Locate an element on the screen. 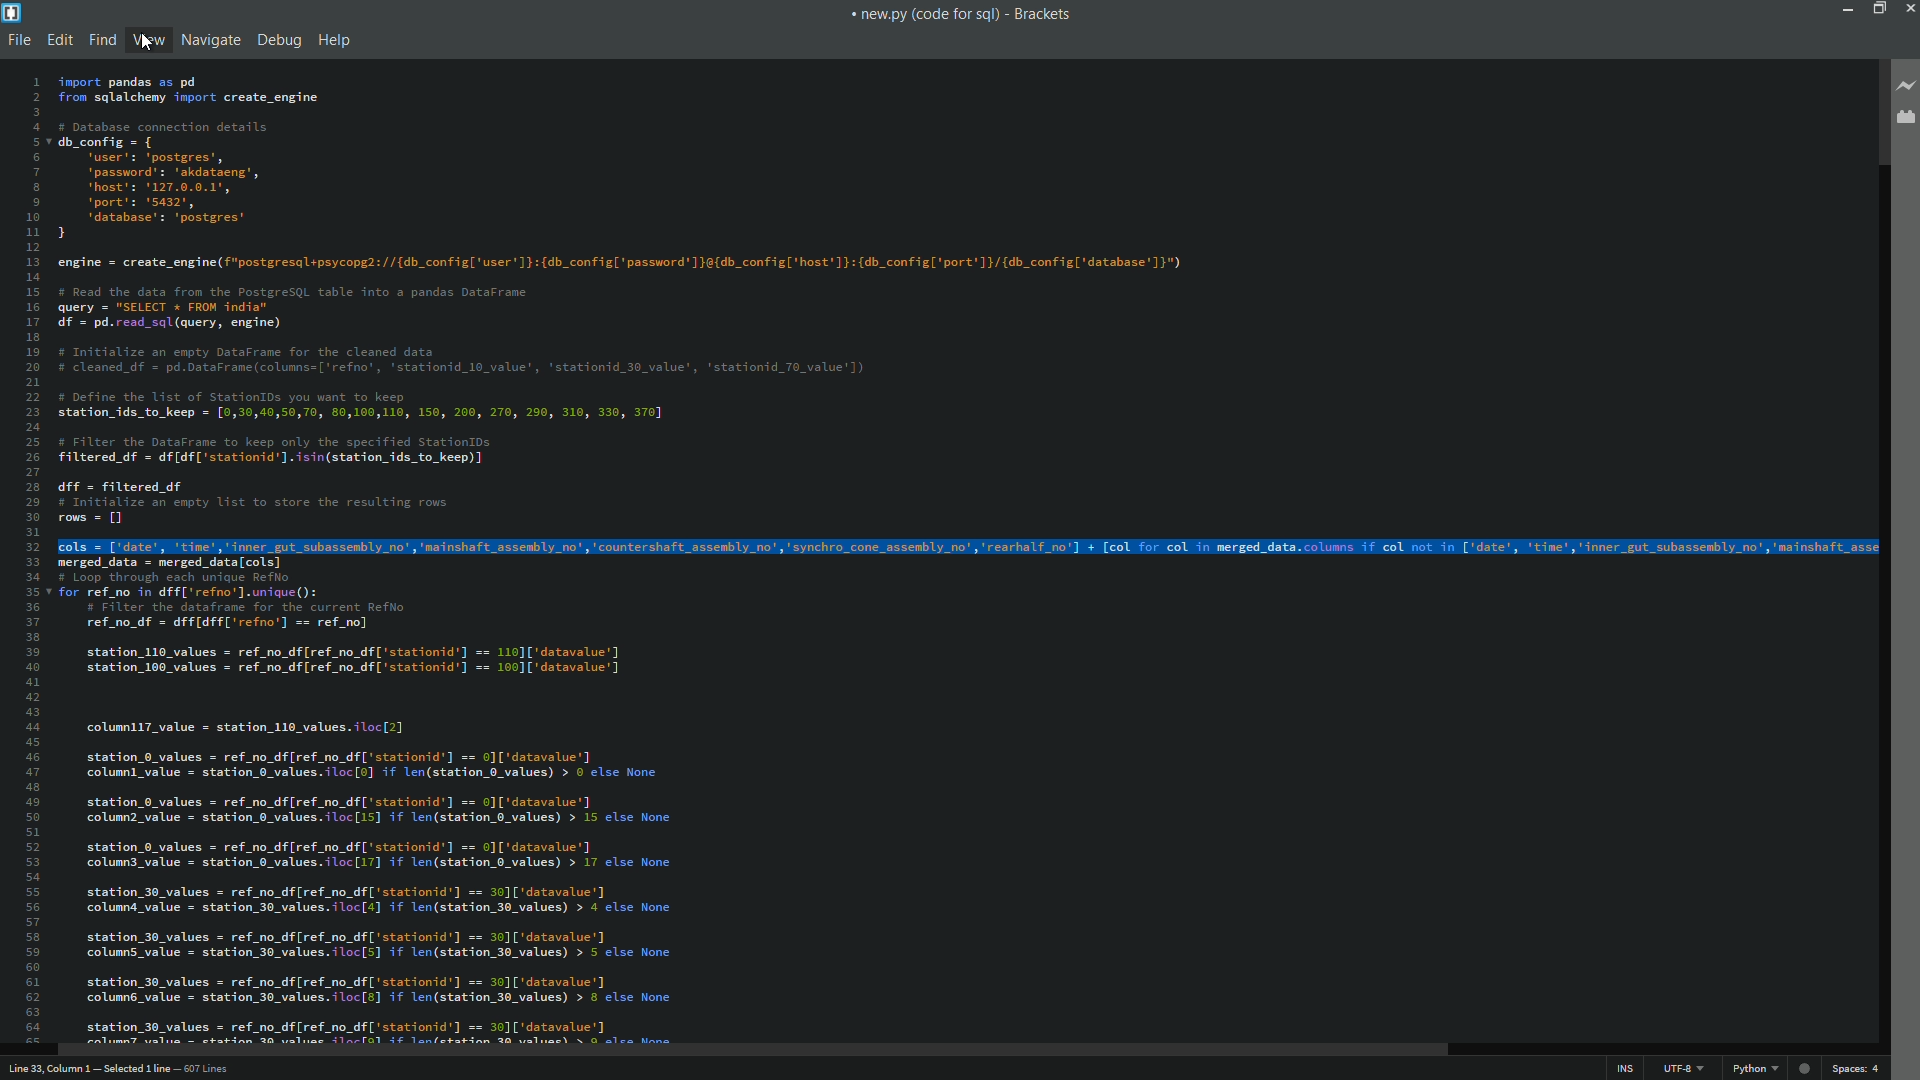 The image size is (1920, 1080). web is located at coordinates (1805, 1066).